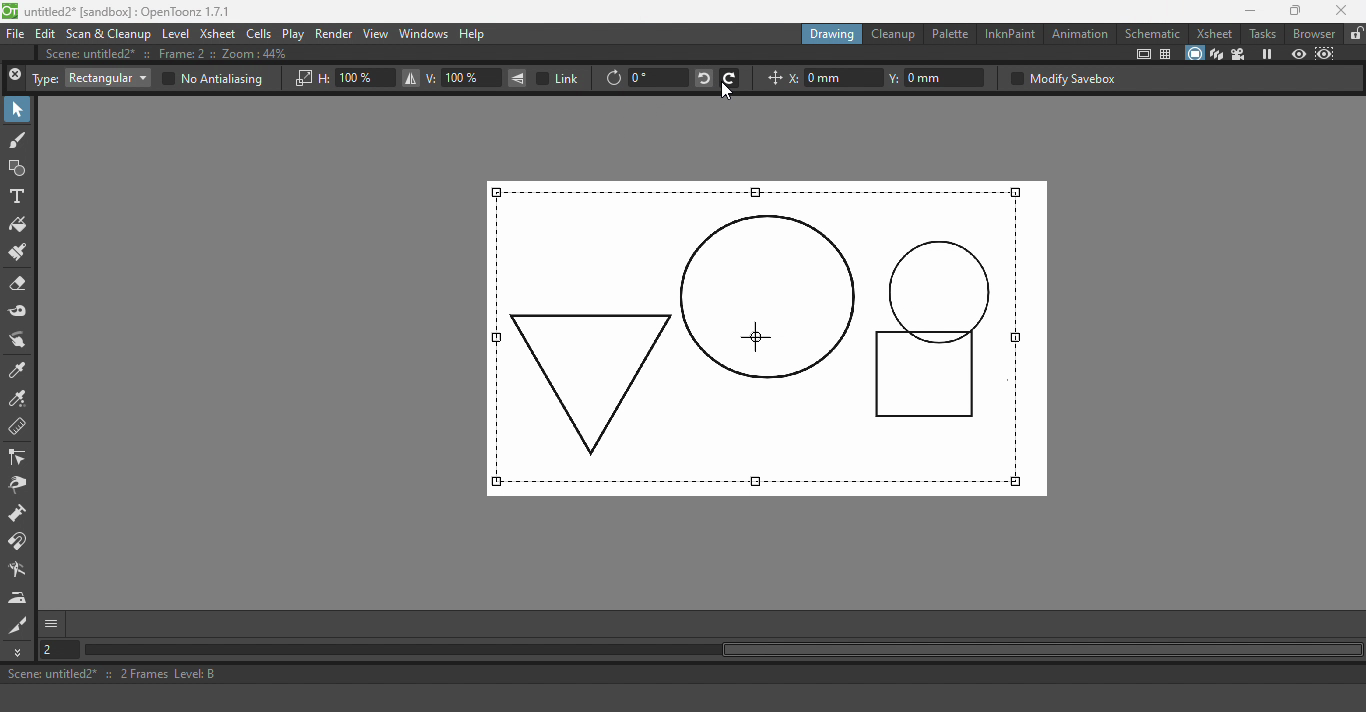  What do you see at coordinates (894, 34) in the screenshot?
I see `Cleanup` at bounding box center [894, 34].